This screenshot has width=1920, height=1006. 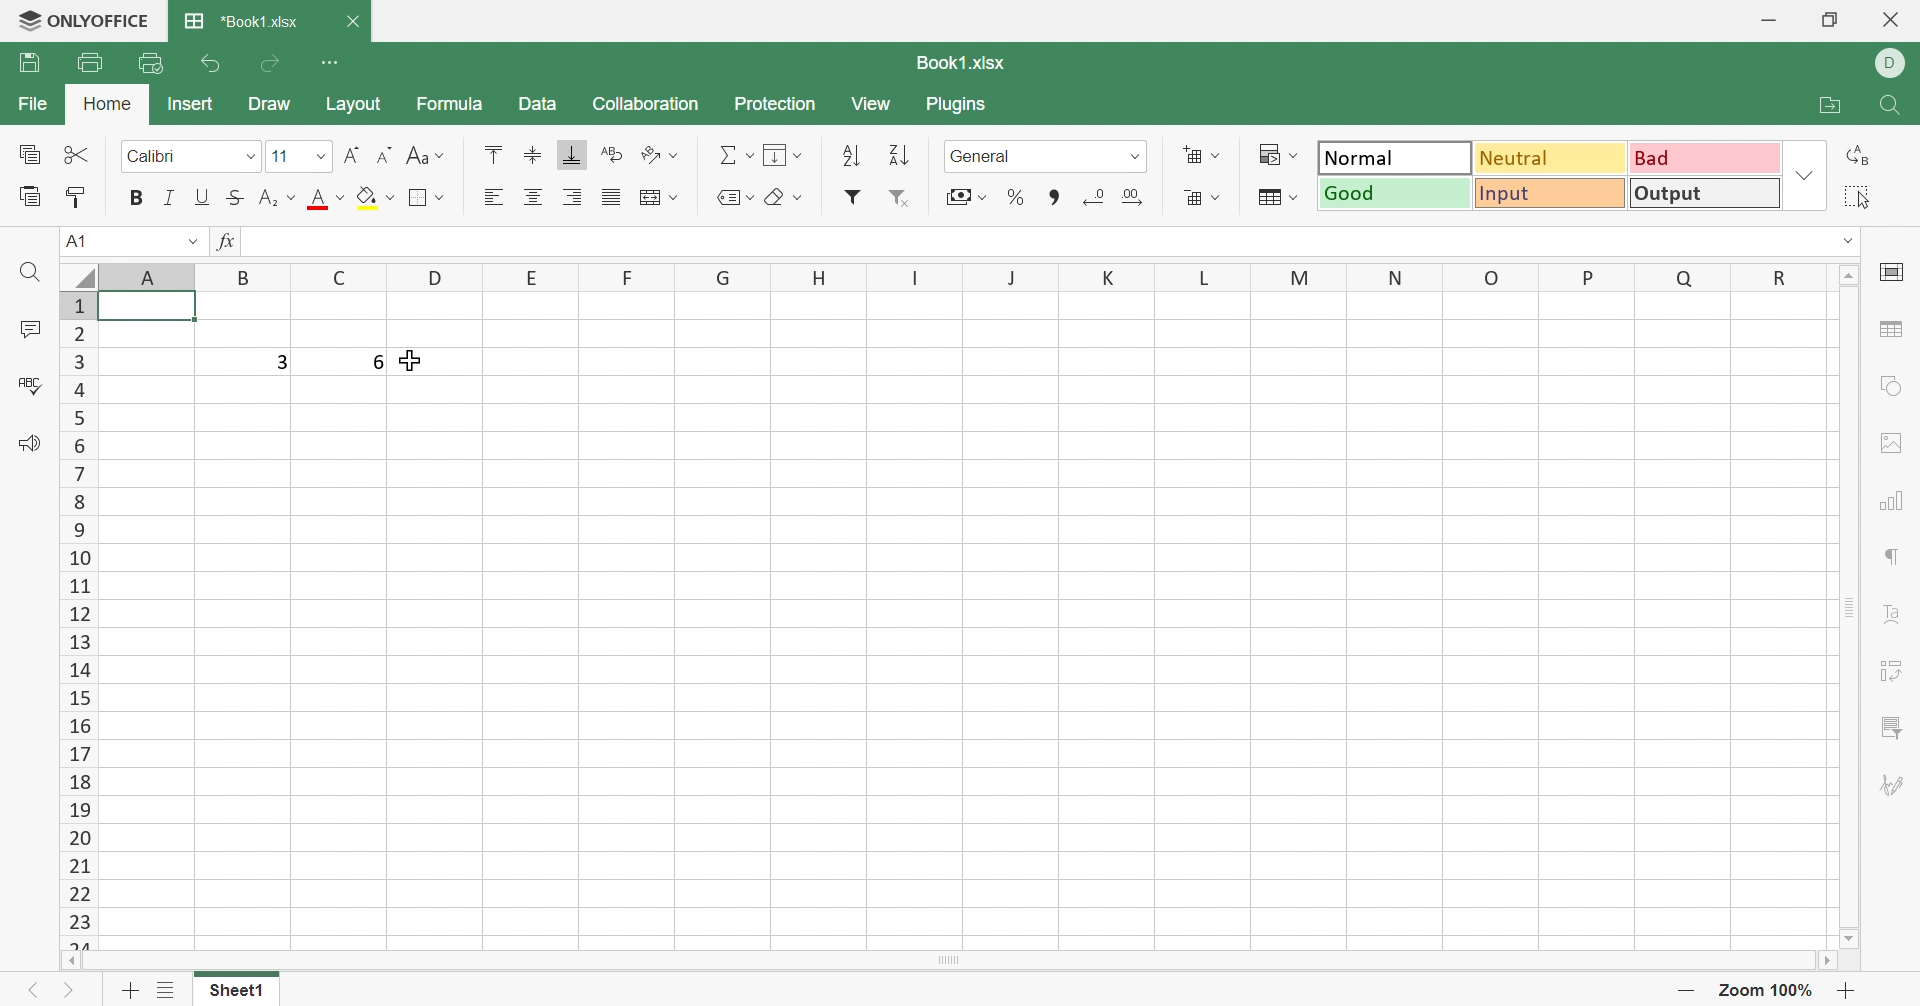 What do you see at coordinates (1895, 18) in the screenshot?
I see `Close` at bounding box center [1895, 18].